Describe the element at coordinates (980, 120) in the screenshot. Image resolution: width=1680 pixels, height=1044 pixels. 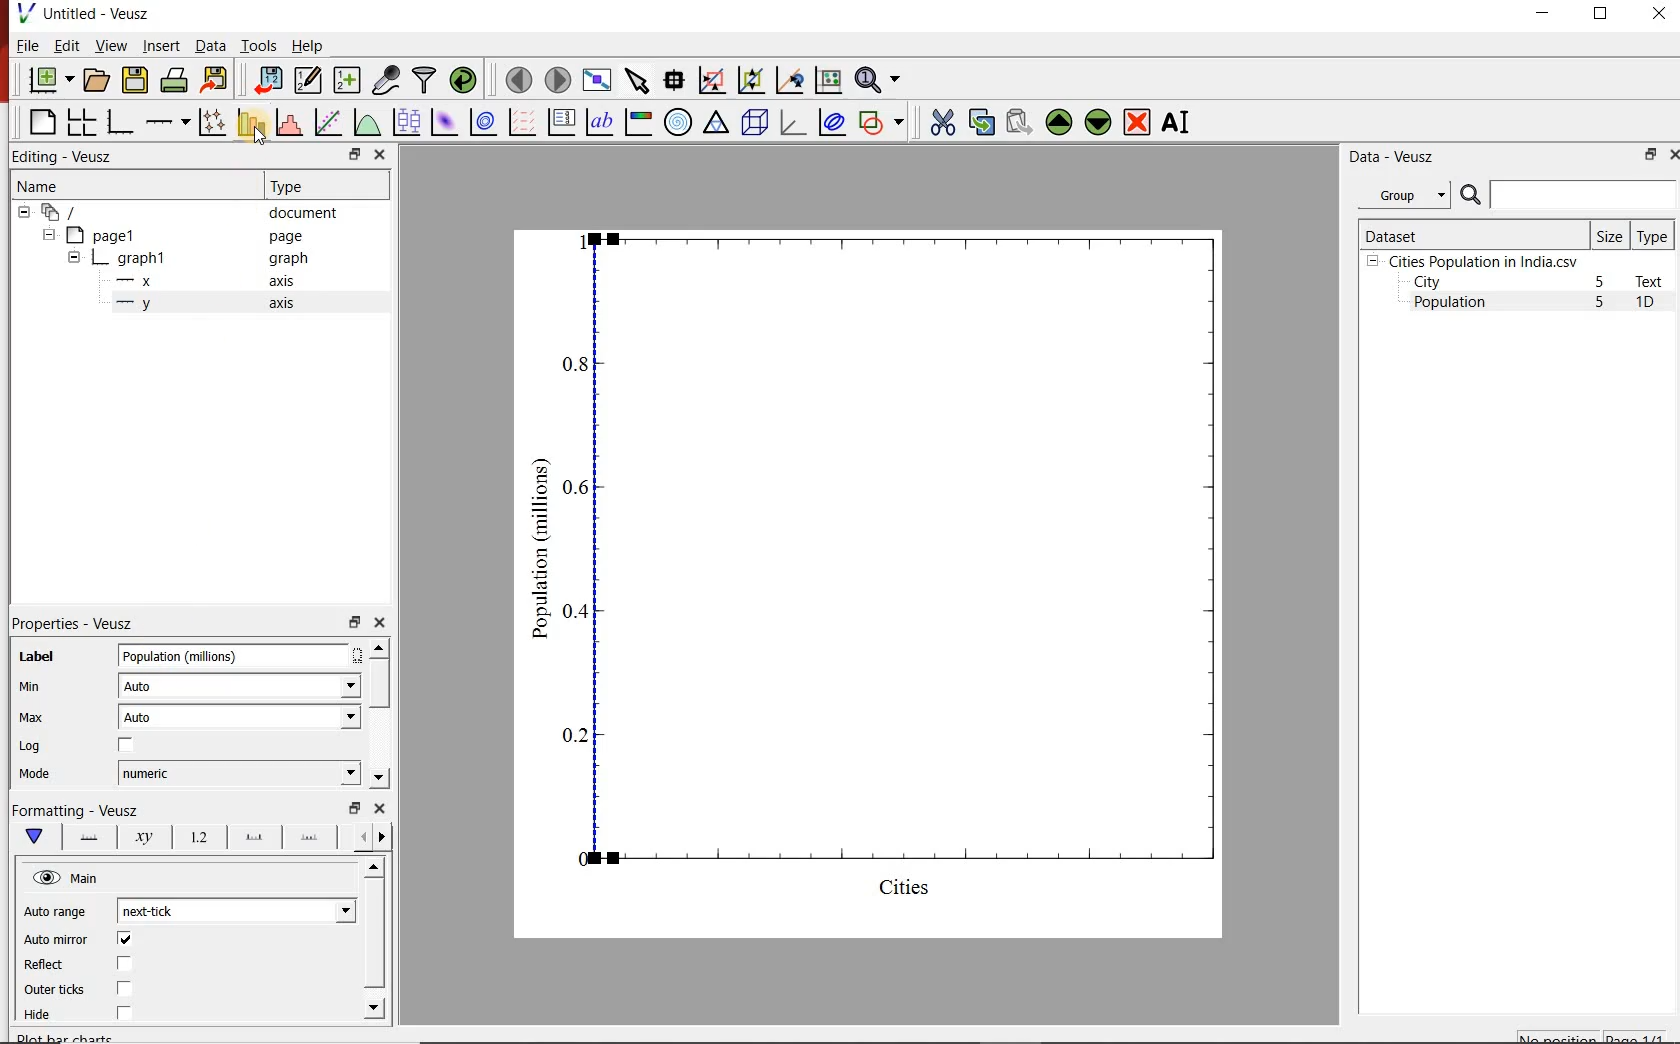
I see `copy the selected widget` at that location.